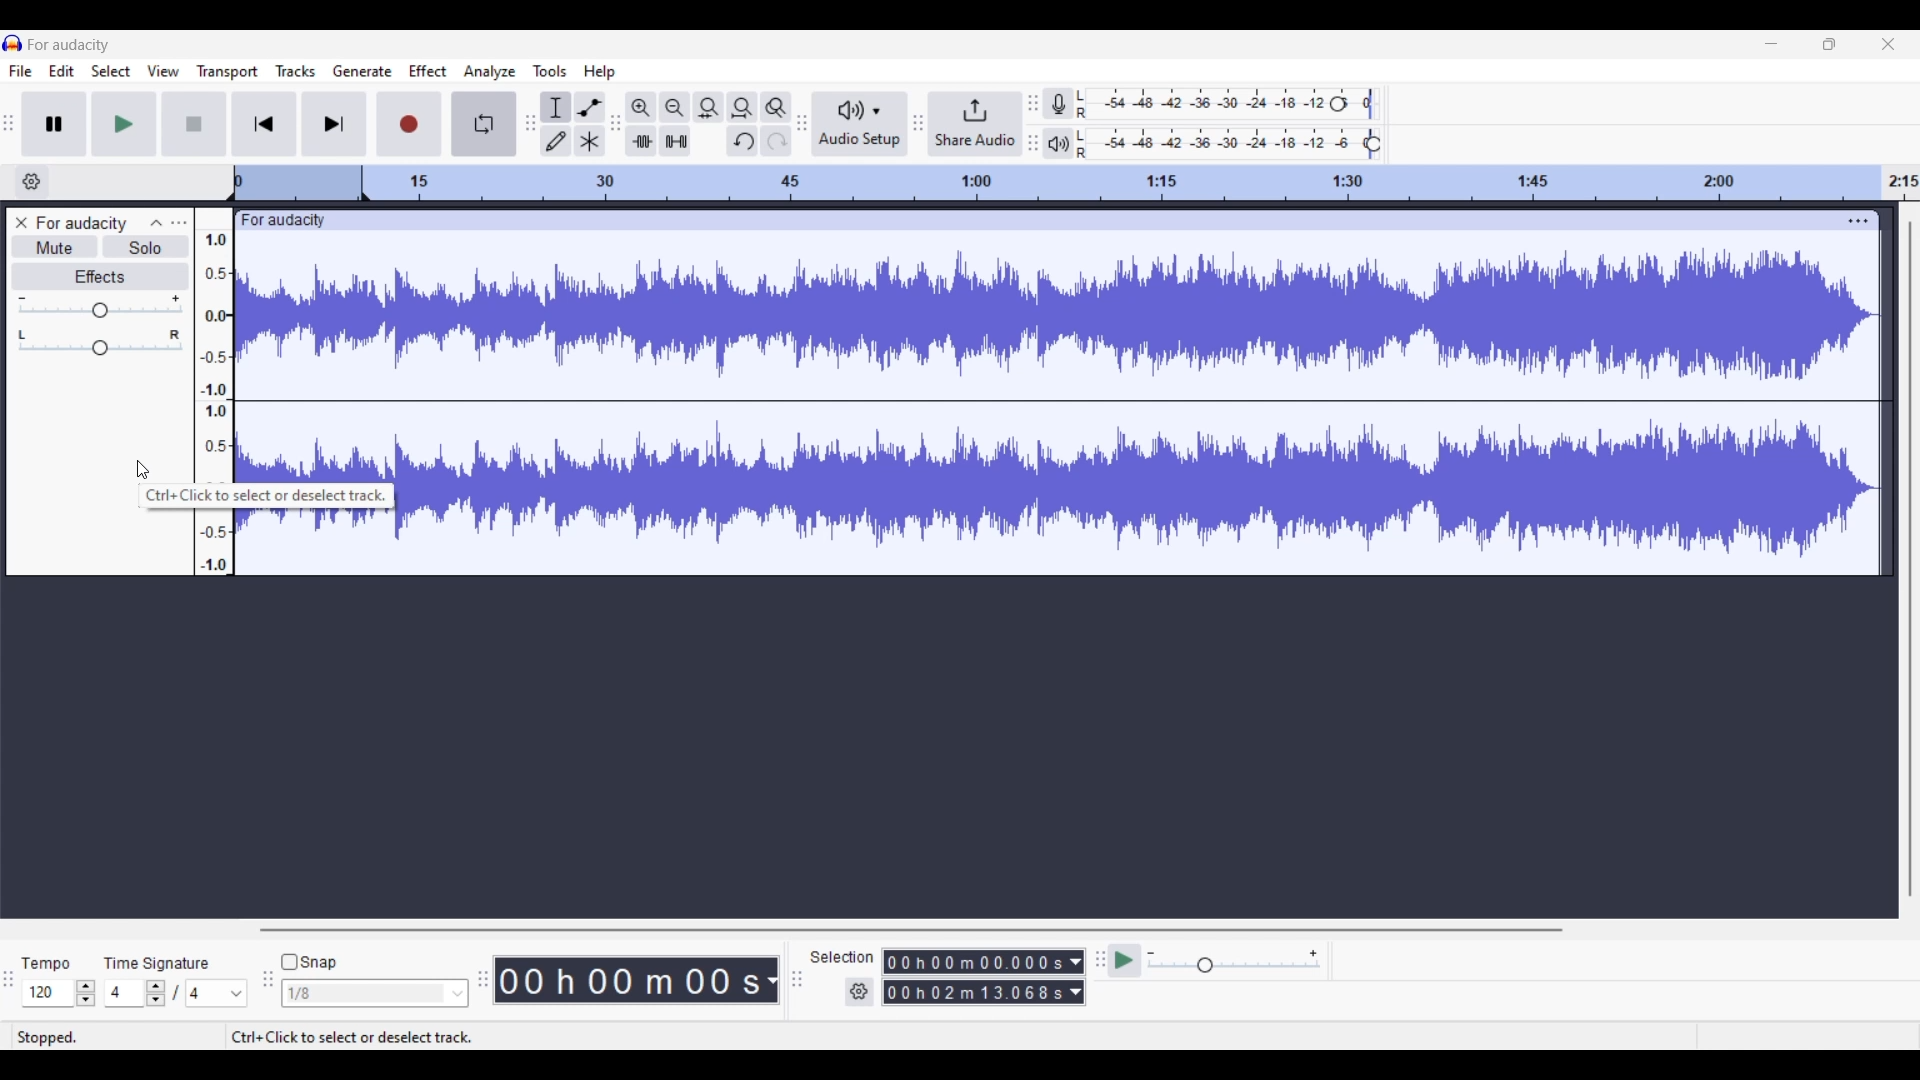  What do you see at coordinates (126, 994) in the screenshot?
I see `Type in time signature` at bounding box center [126, 994].